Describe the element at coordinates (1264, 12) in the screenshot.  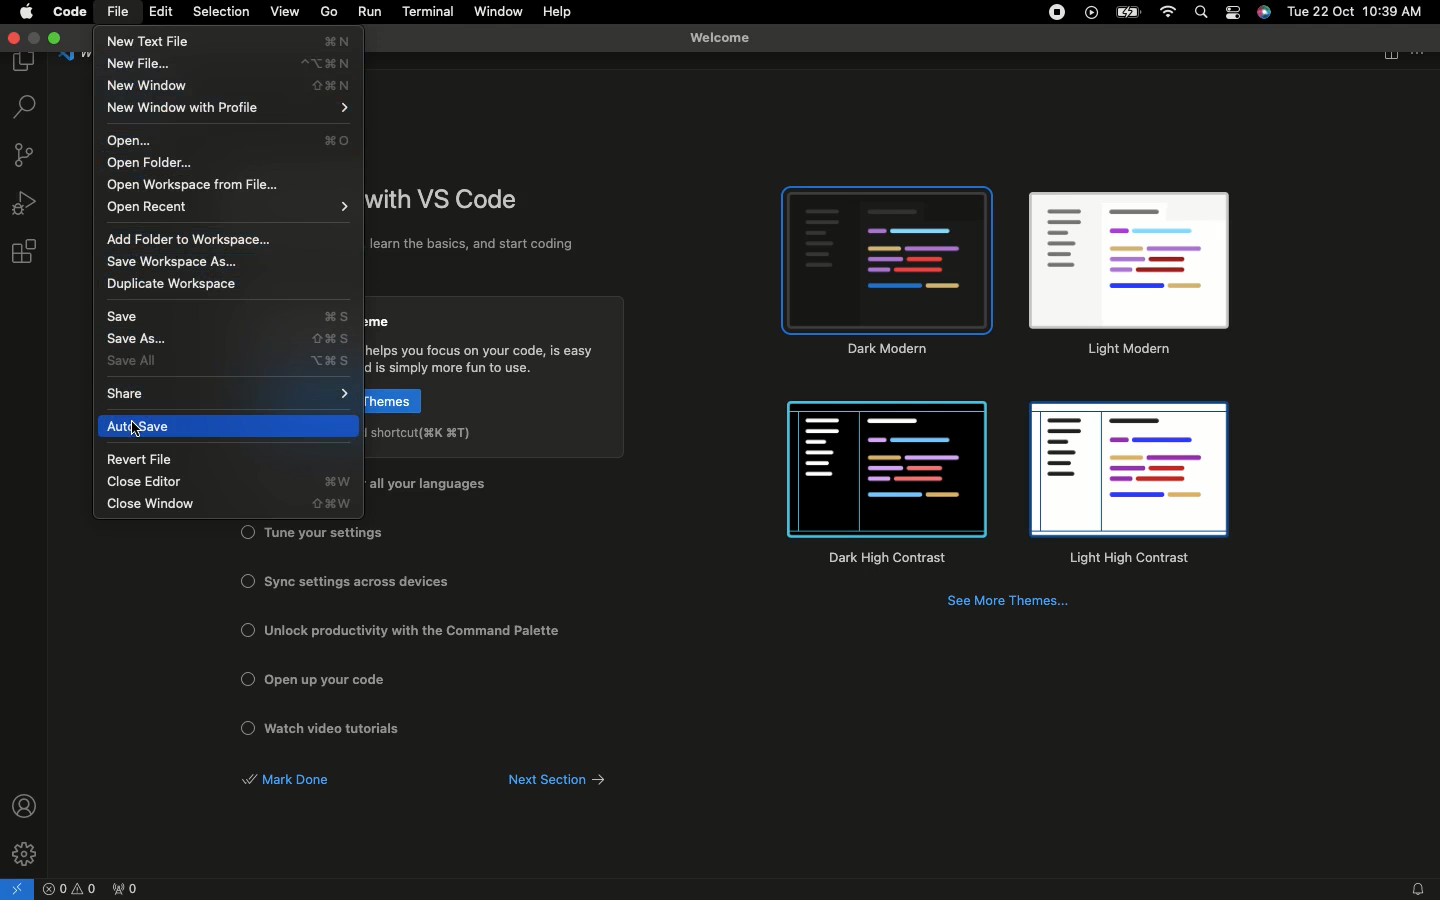
I see `Voice control` at that location.